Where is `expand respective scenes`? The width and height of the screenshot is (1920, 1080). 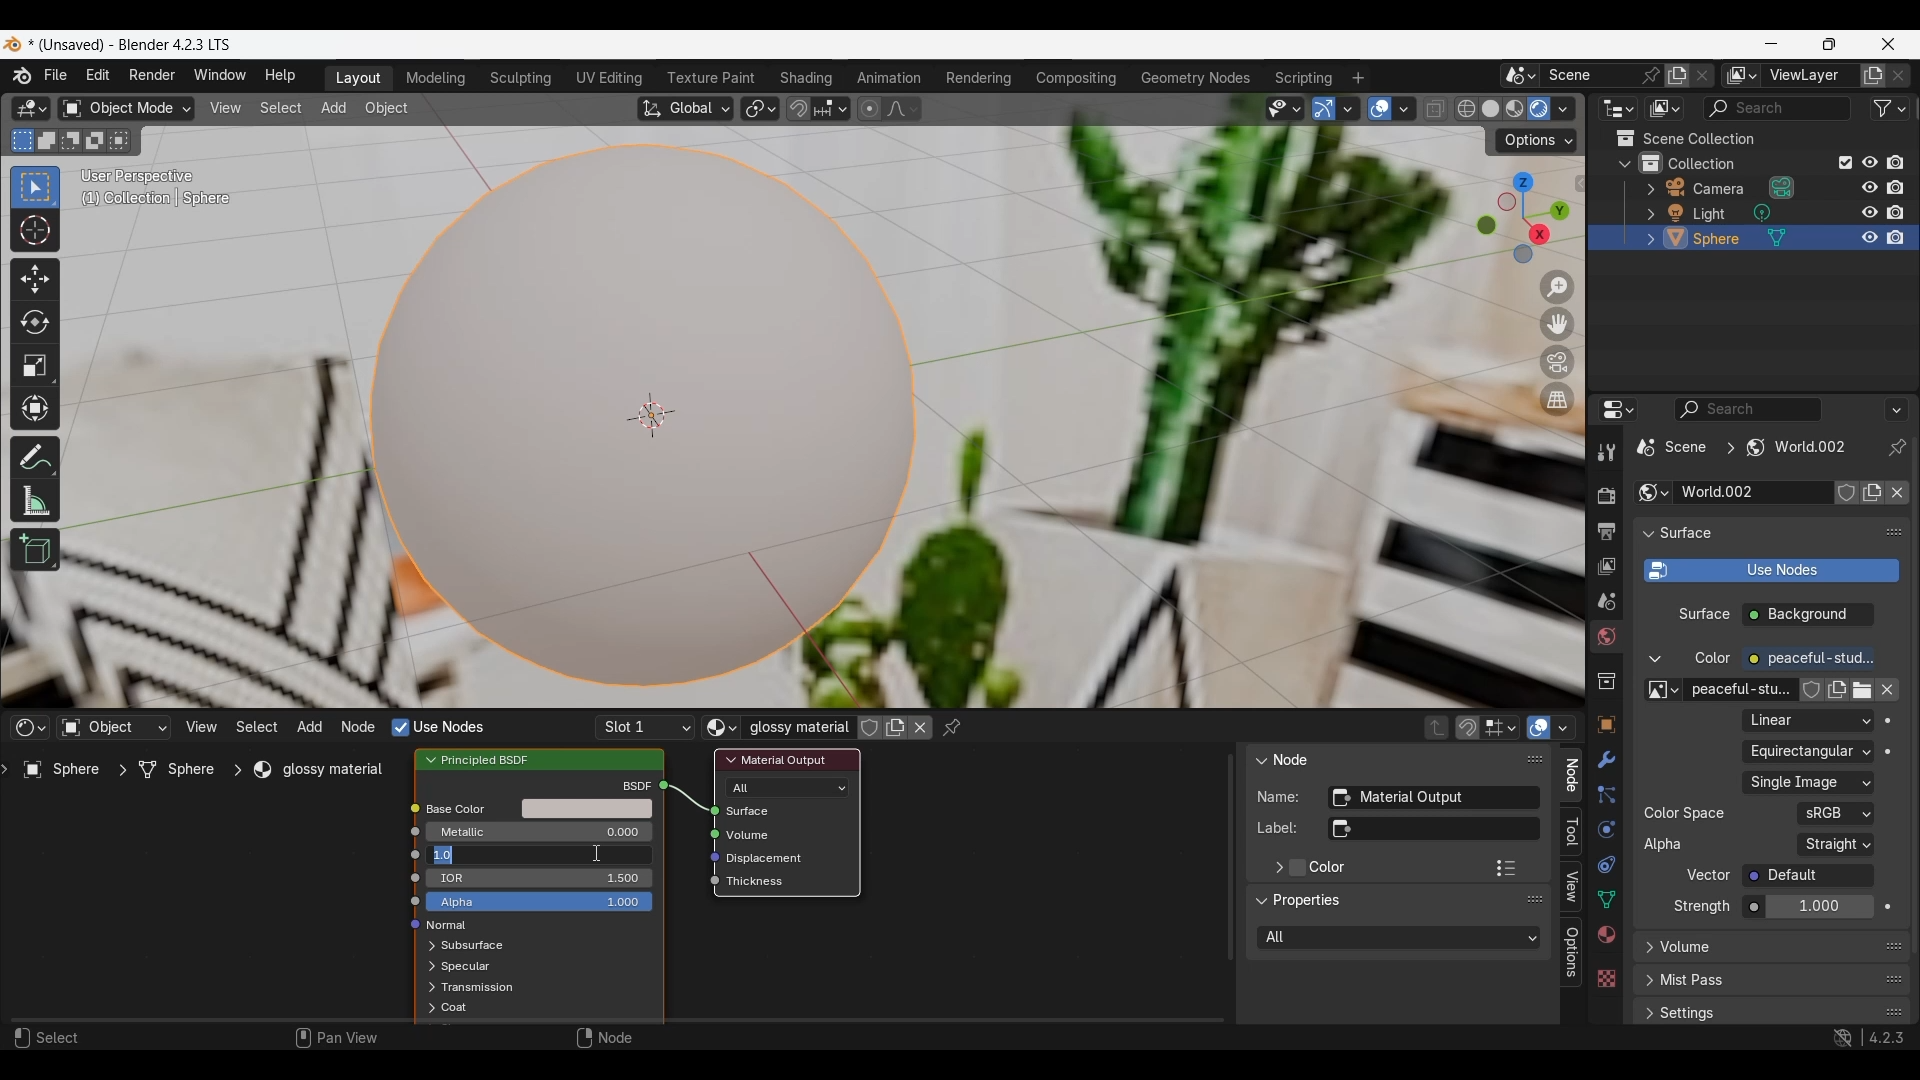
expand respective scenes is located at coordinates (1643, 983).